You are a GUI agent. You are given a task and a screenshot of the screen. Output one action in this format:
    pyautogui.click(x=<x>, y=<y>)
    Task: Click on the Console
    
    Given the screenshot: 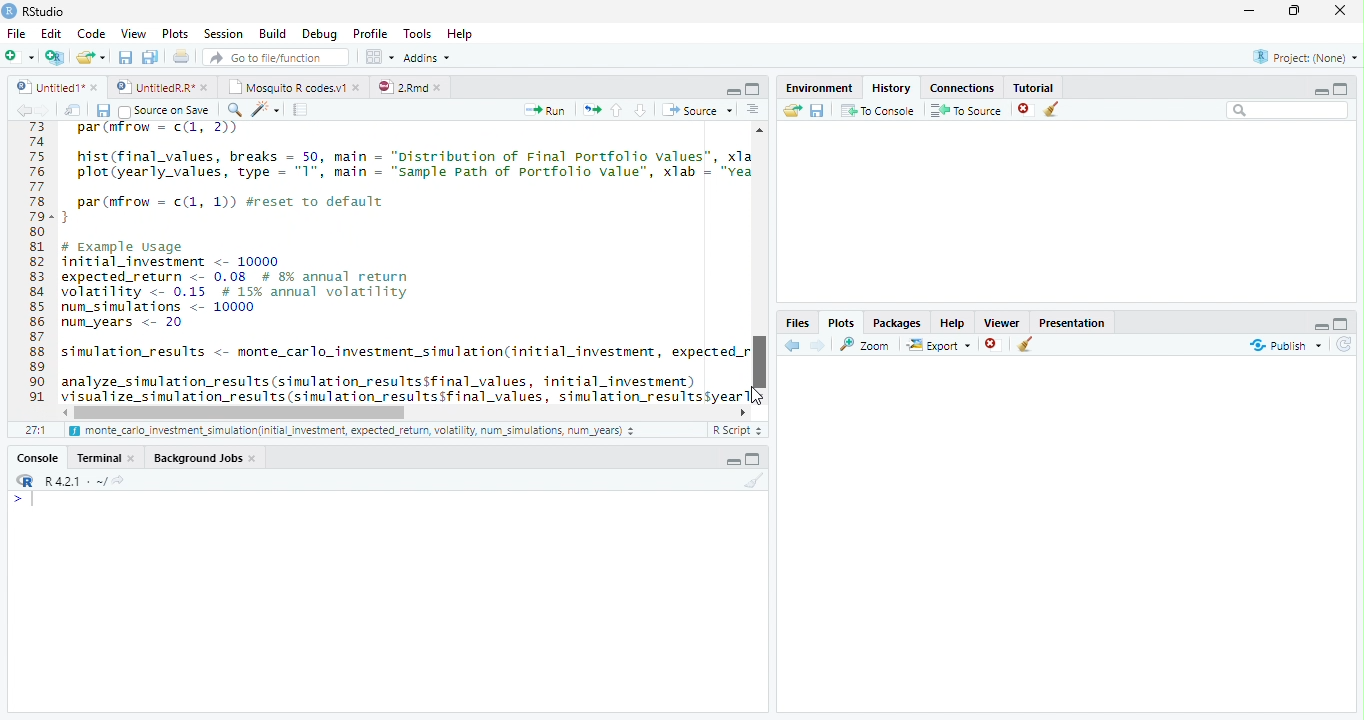 What is the action you would take?
    pyautogui.click(x=38, y=457)
    